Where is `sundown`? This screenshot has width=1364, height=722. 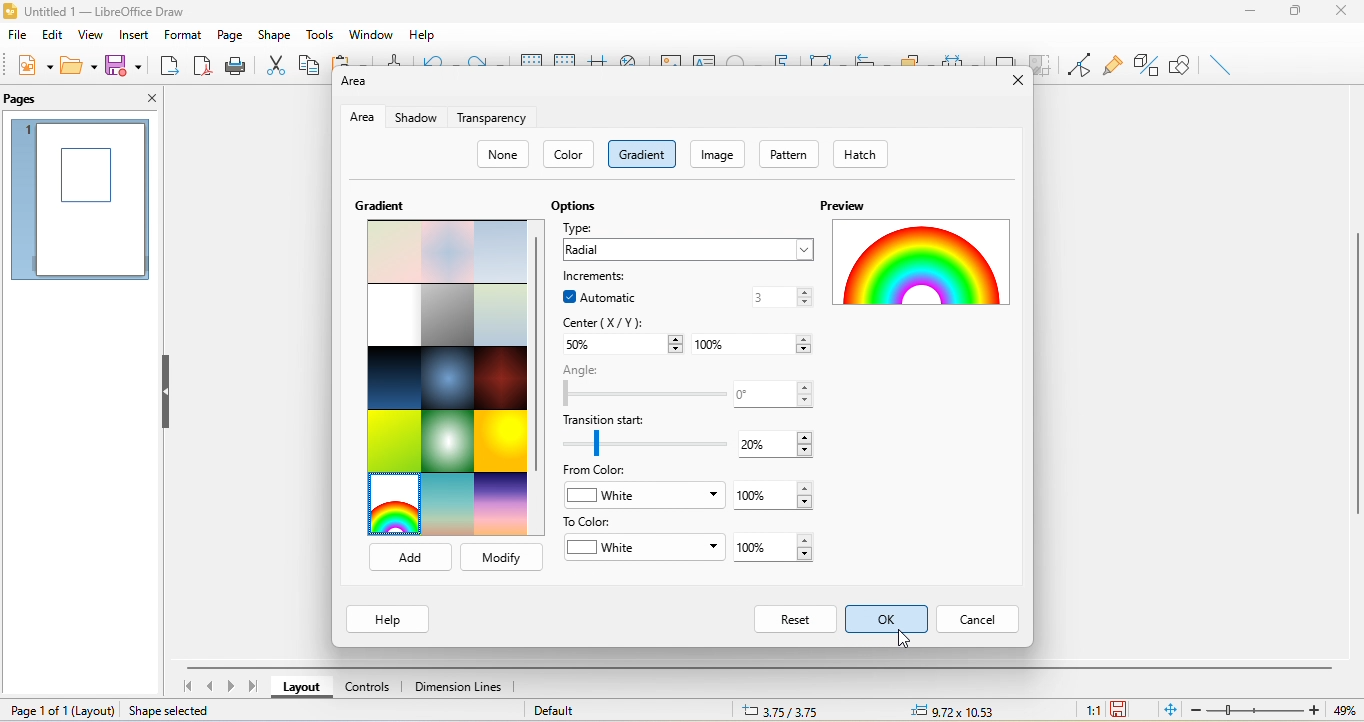
sundown is located at coordinates (500, 504).